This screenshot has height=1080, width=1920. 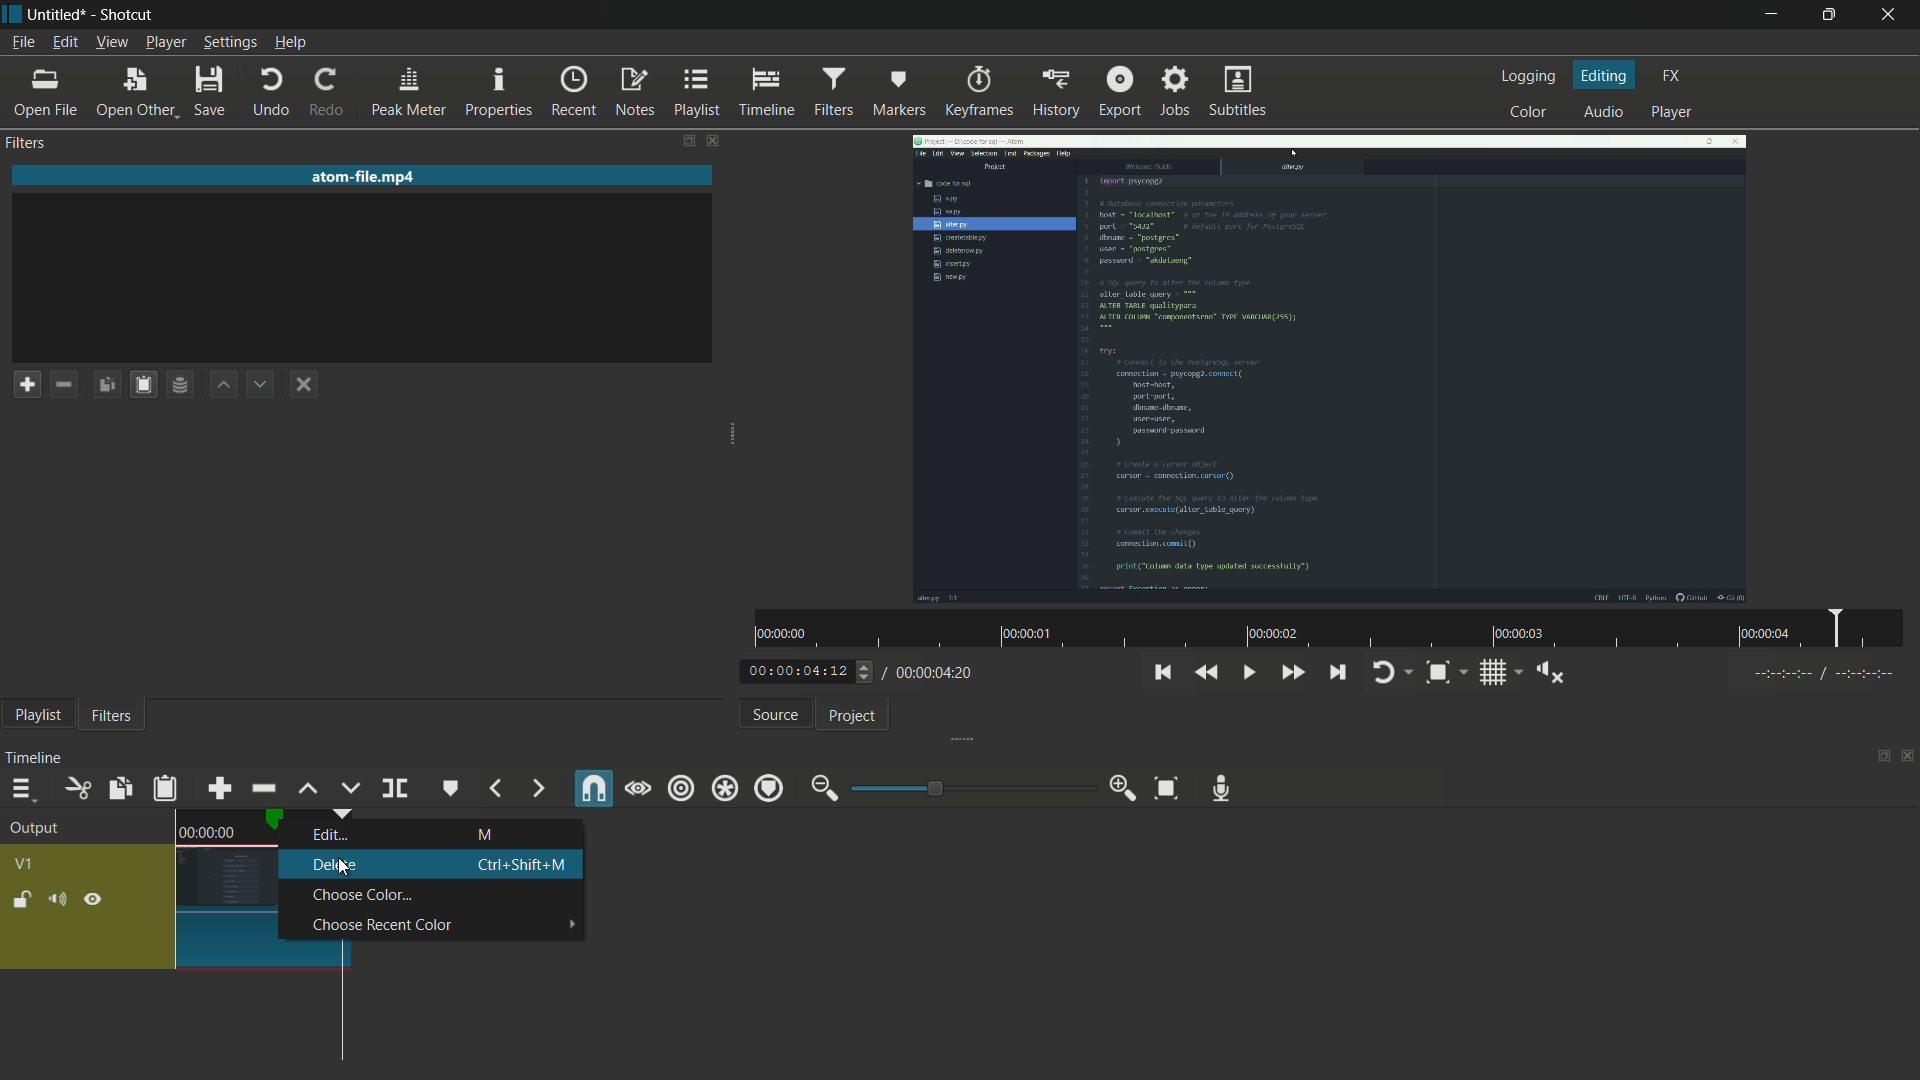 What do you see at coordinates (451, 789) in the screenshot?
I see `create or edit marker` at bounding box center [451, 789].